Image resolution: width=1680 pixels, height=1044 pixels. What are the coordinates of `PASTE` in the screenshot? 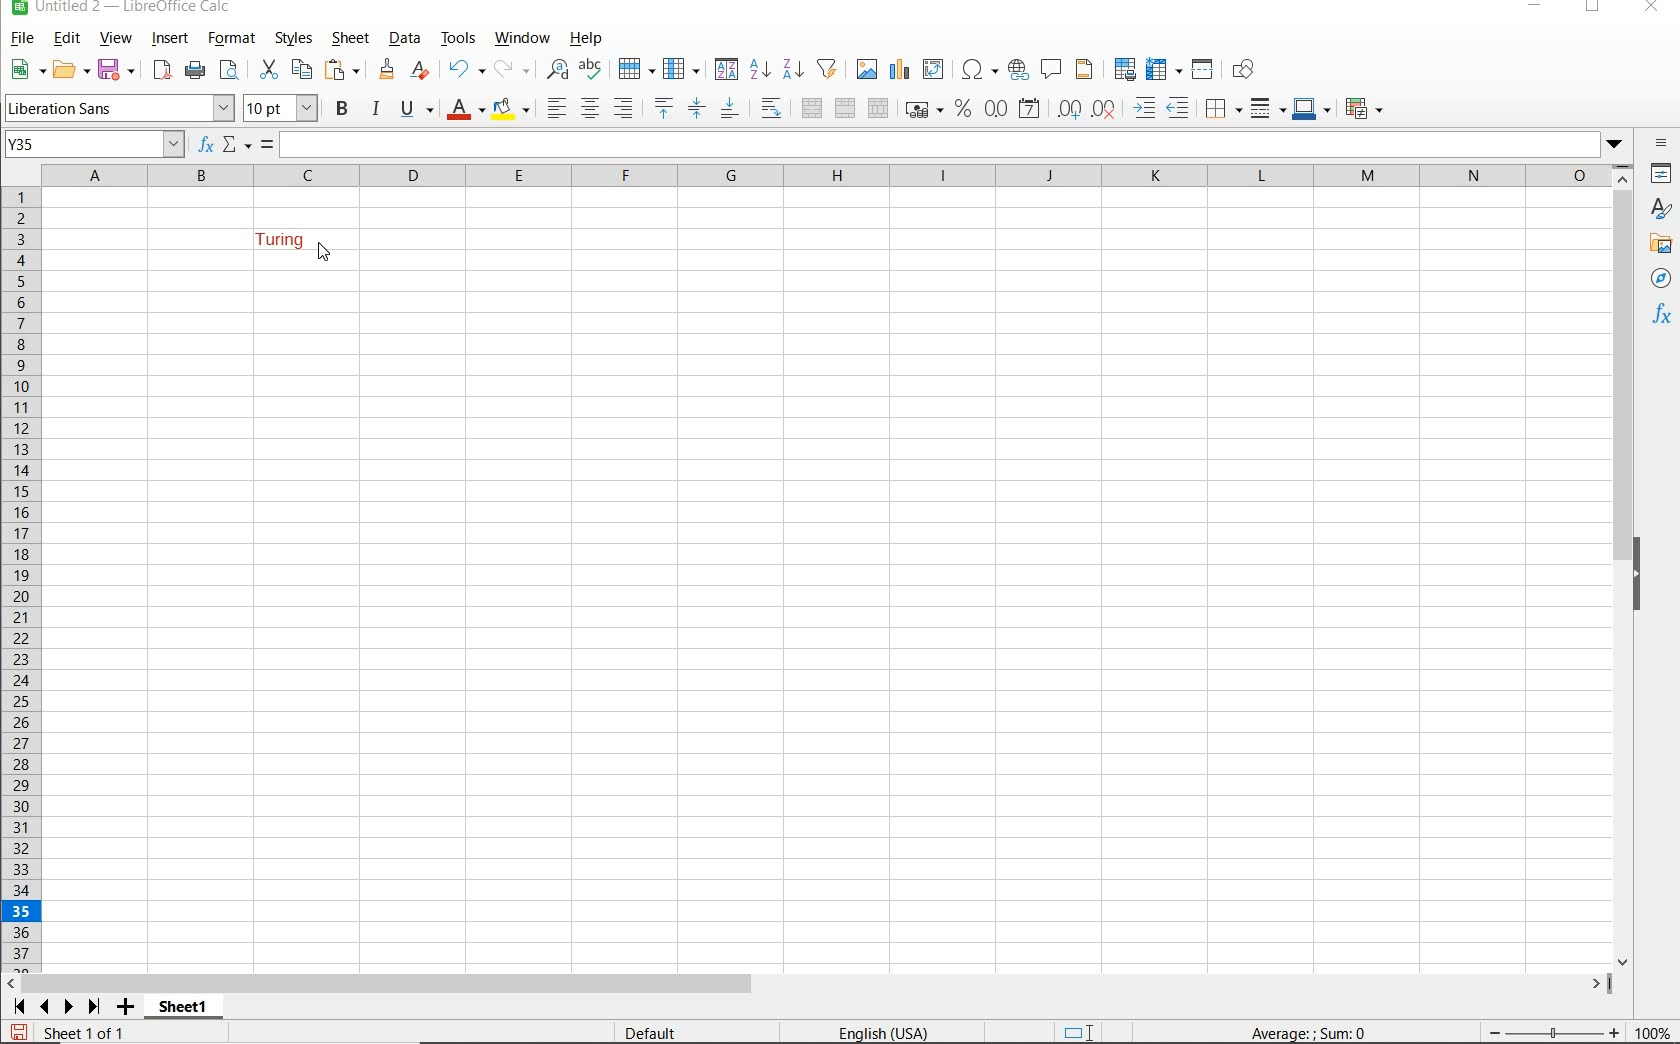 It's located at (343, 72).